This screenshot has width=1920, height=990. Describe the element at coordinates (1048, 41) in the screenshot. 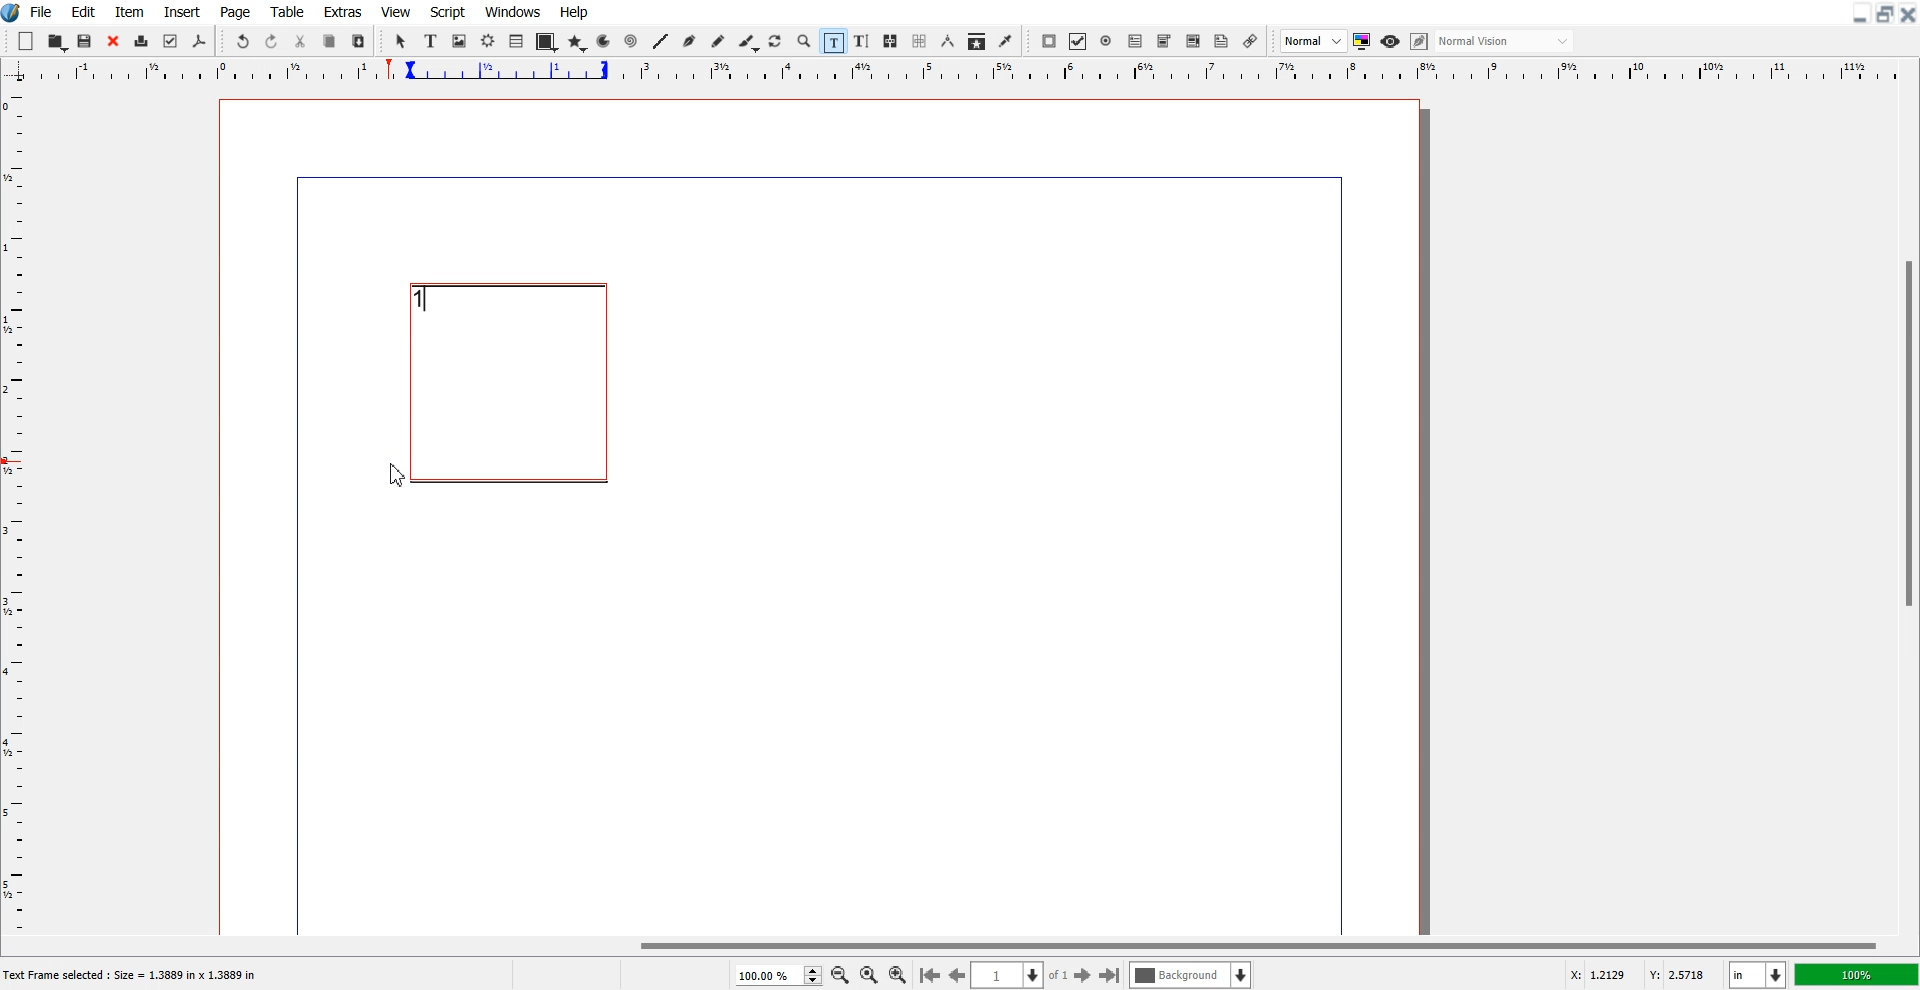

I see `PDF Push button ` at that location.